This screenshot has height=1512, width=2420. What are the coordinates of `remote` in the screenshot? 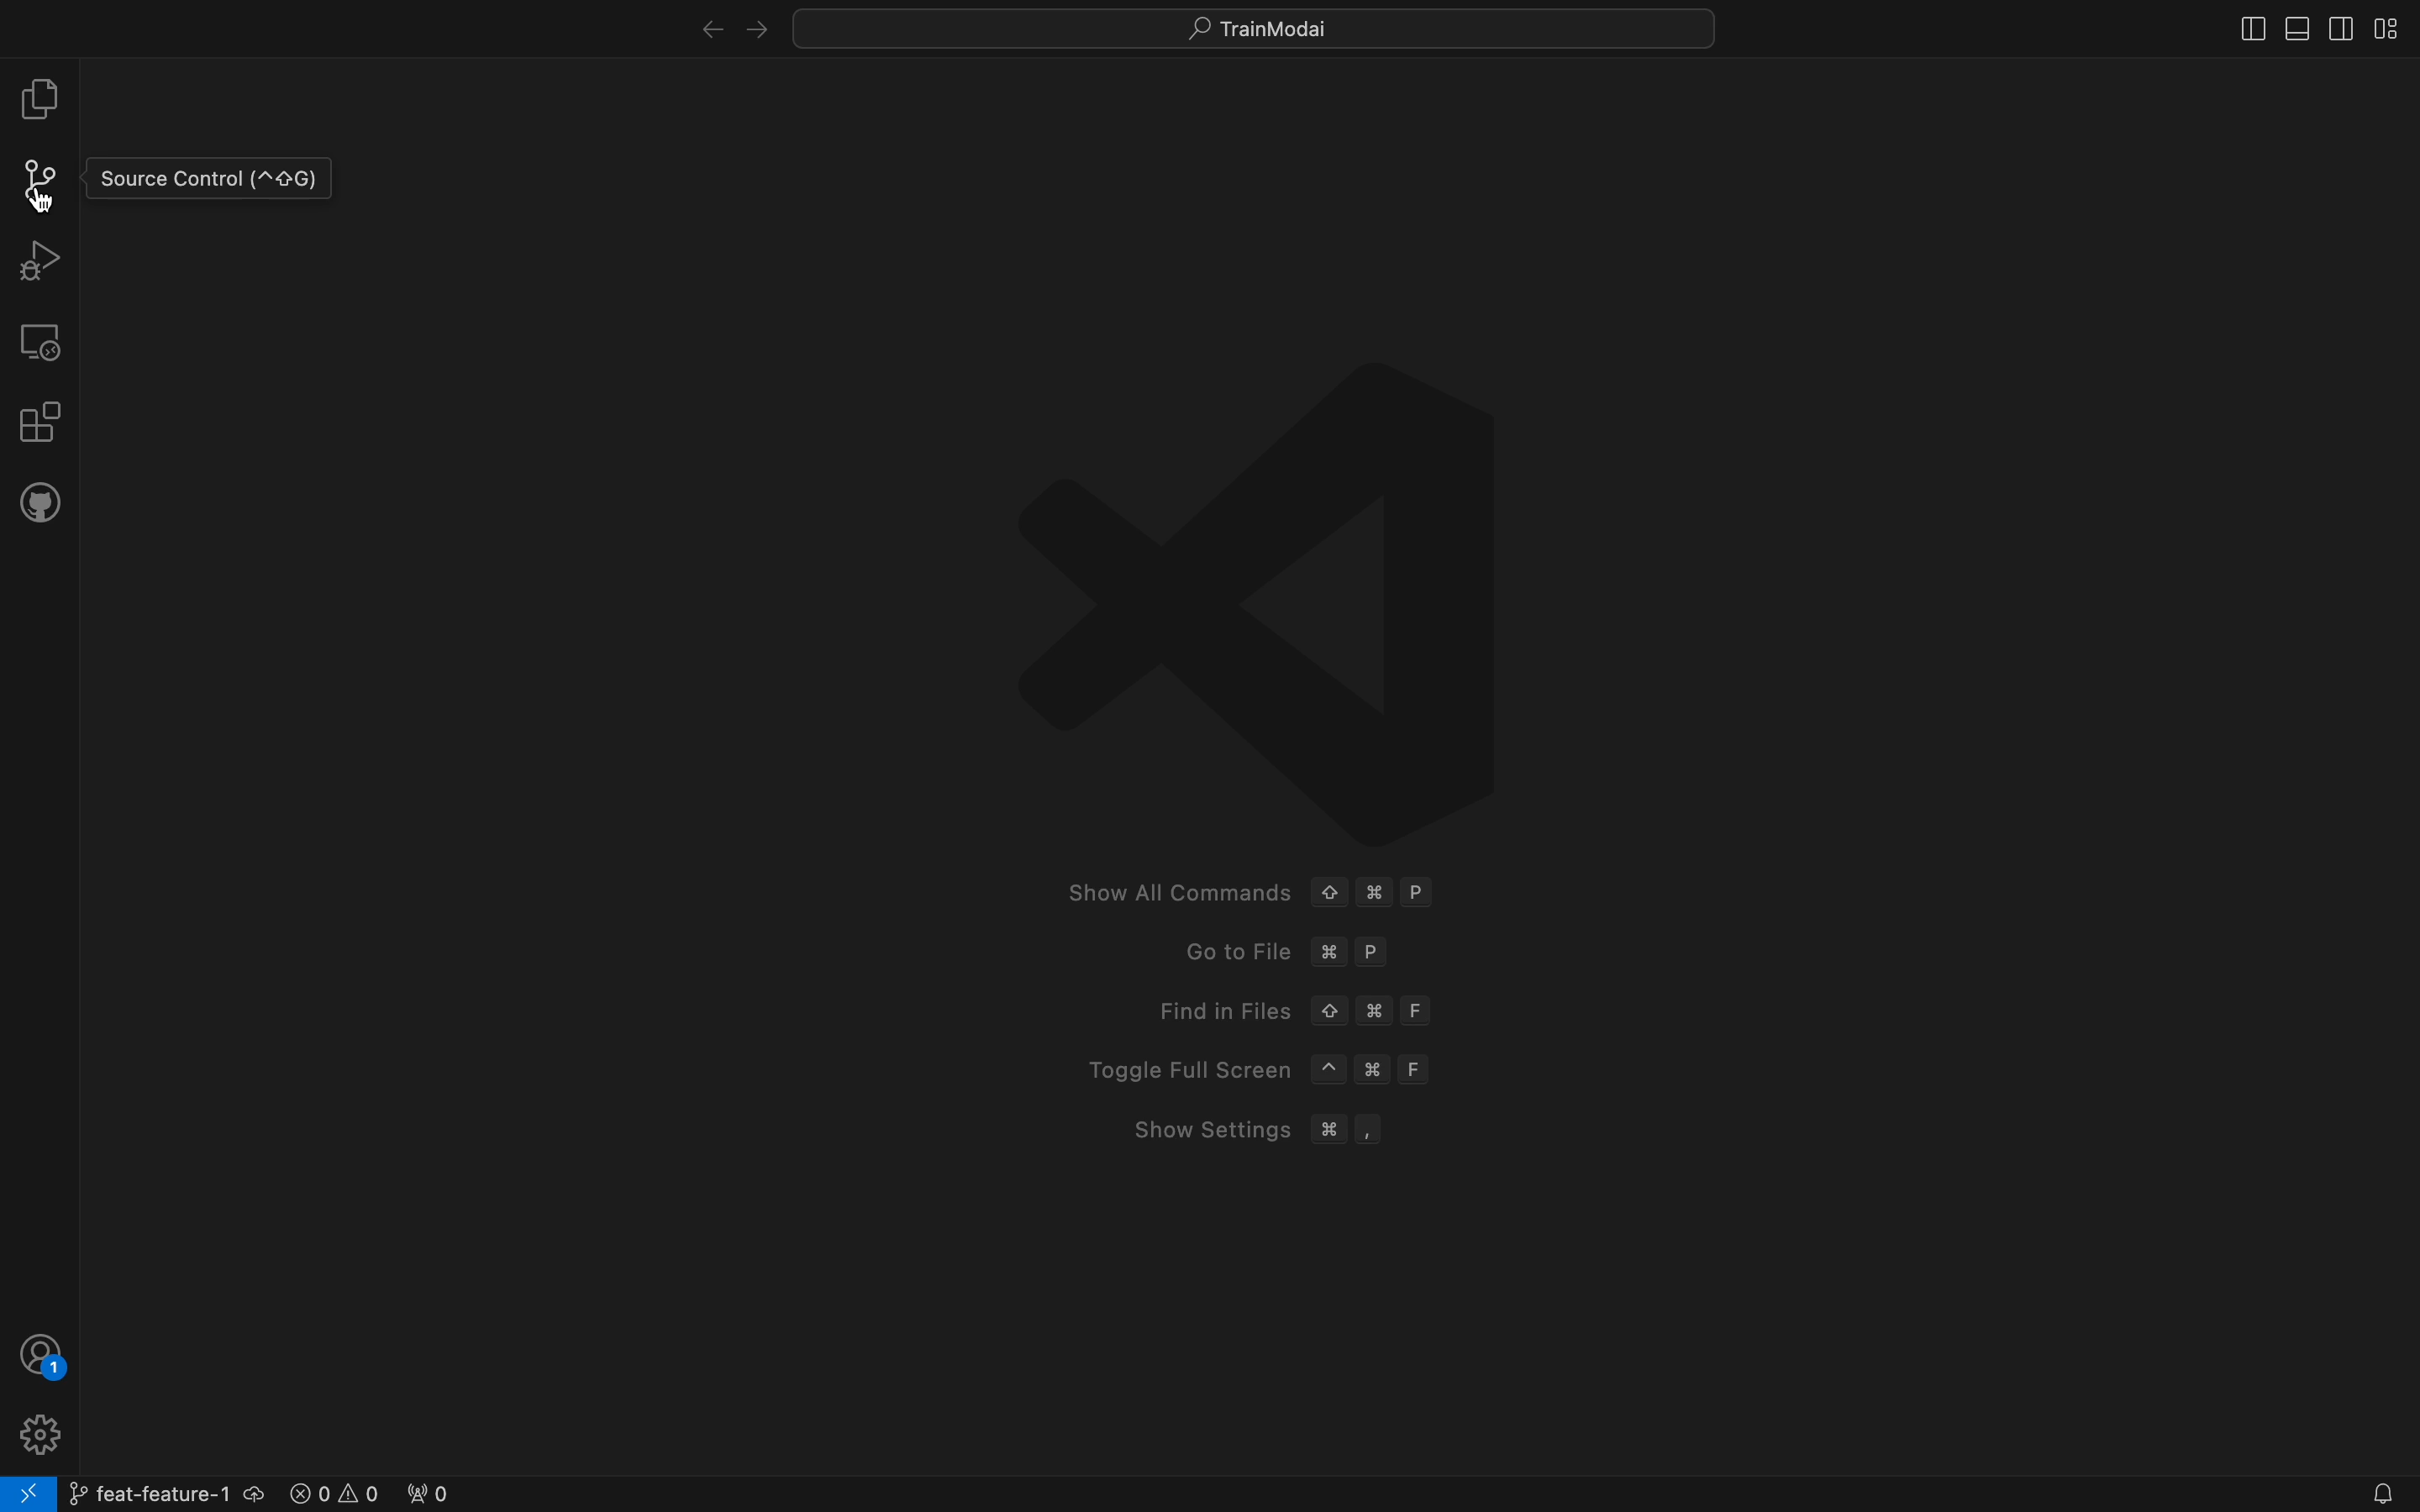 It's located at (42, 340).